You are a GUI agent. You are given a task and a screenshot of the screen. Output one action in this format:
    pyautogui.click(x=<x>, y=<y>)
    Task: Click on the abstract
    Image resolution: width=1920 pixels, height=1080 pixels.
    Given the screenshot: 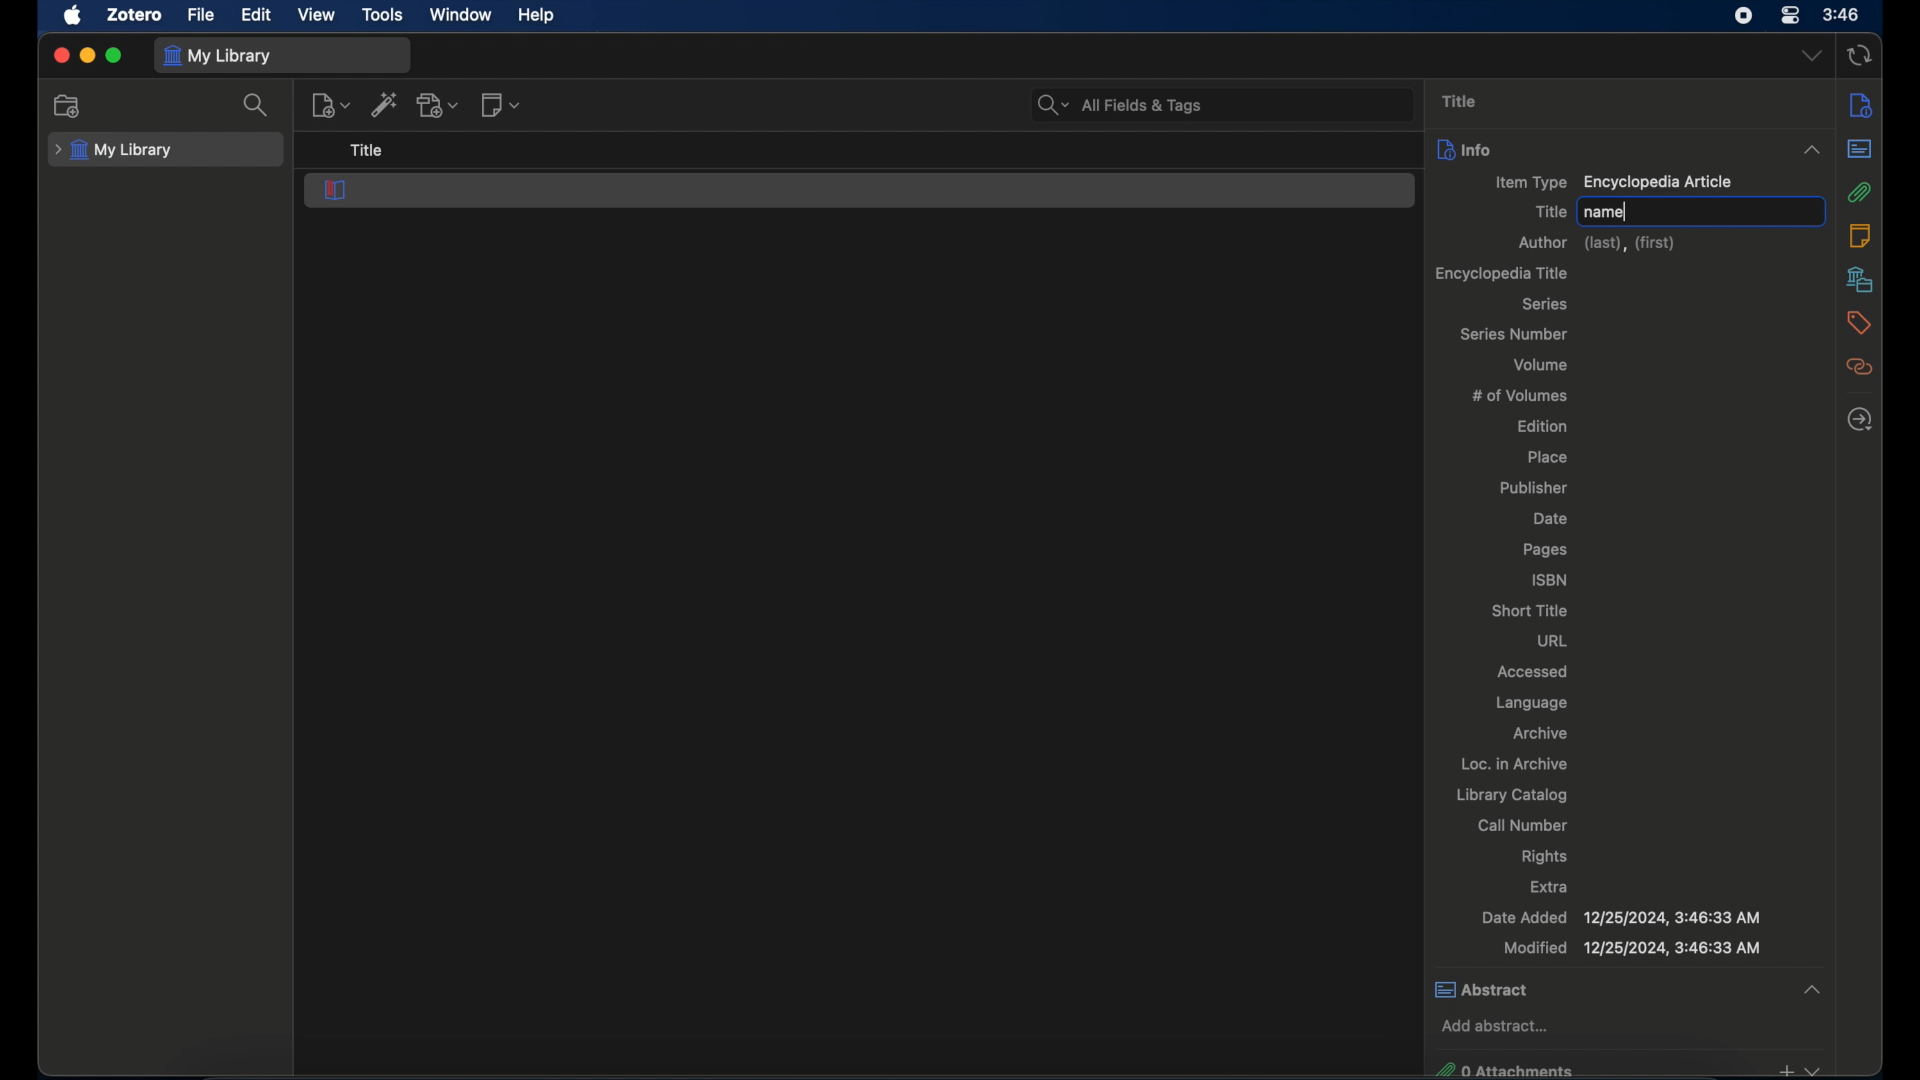 What is the action you would take?
    pyautogui.click(x=1627, y=988)
    